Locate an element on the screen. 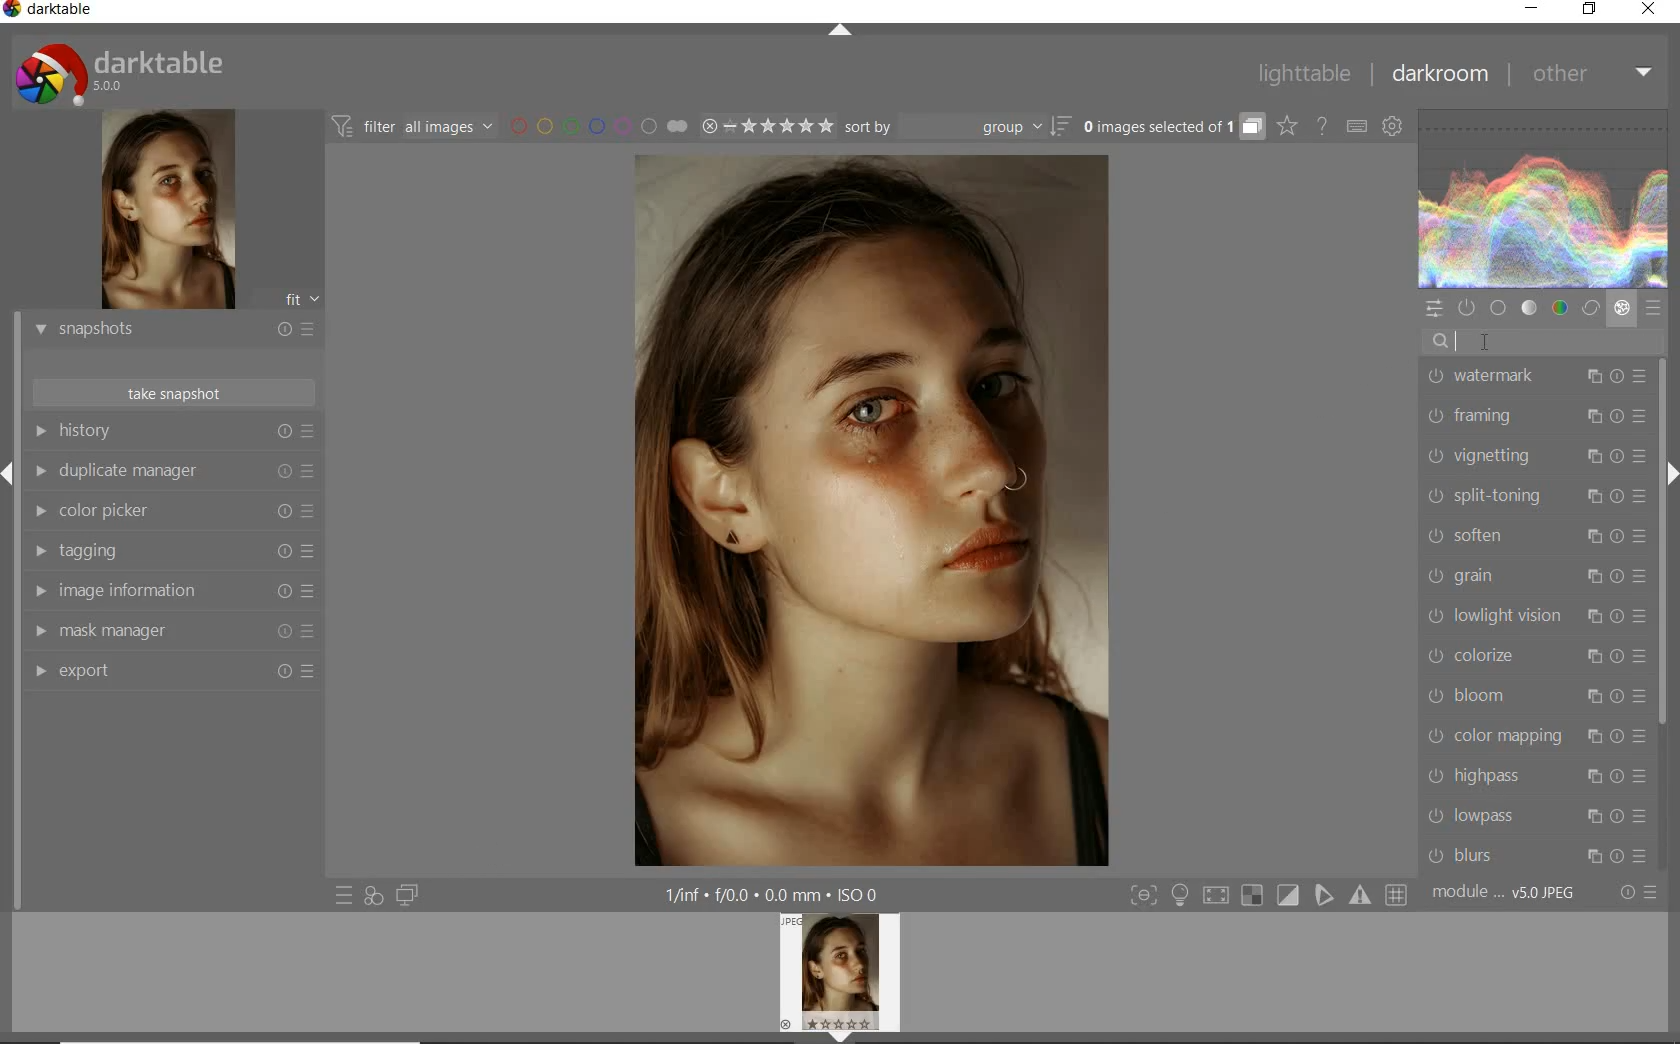 The width and height of the screenshot is (1680, 1044). waveform is located at coordinates (1544, 199).